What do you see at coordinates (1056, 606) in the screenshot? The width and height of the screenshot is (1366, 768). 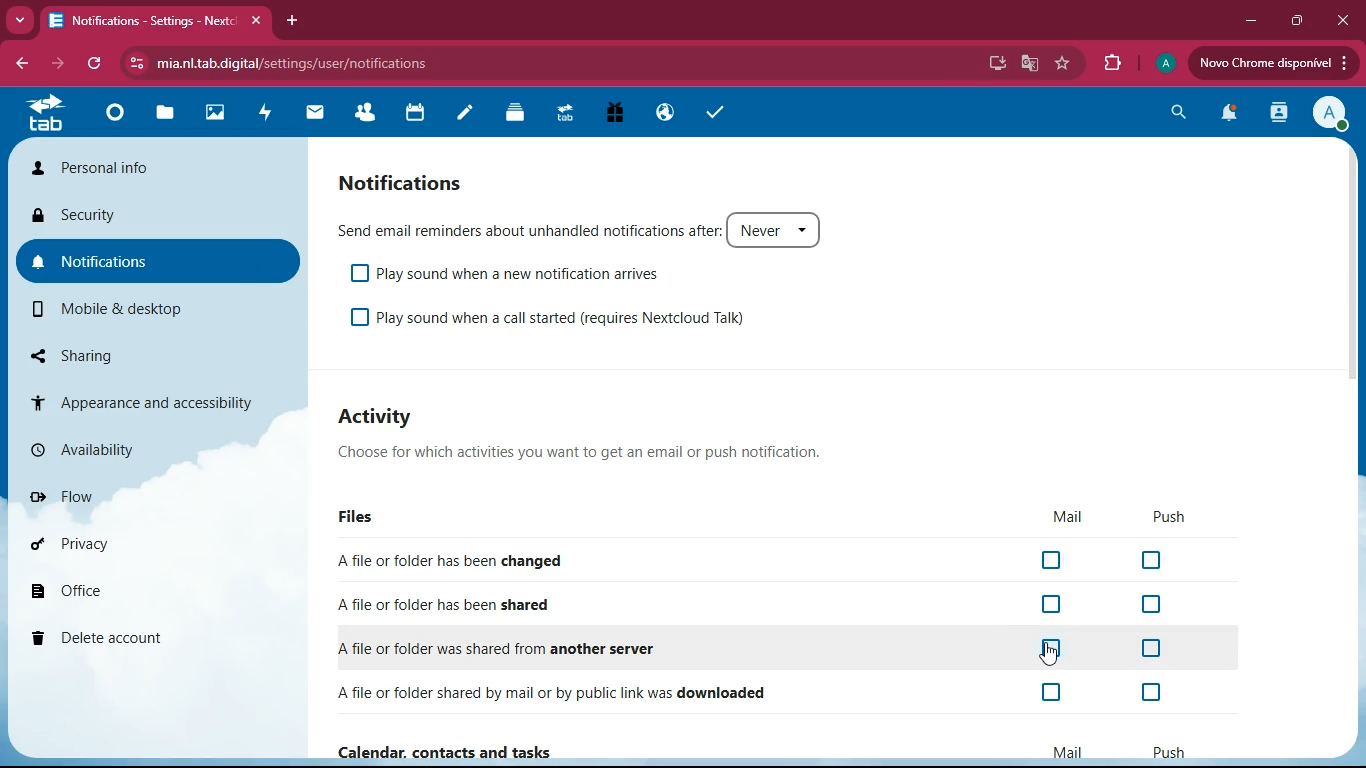 I see `off` at bounding box center [1056, 606].